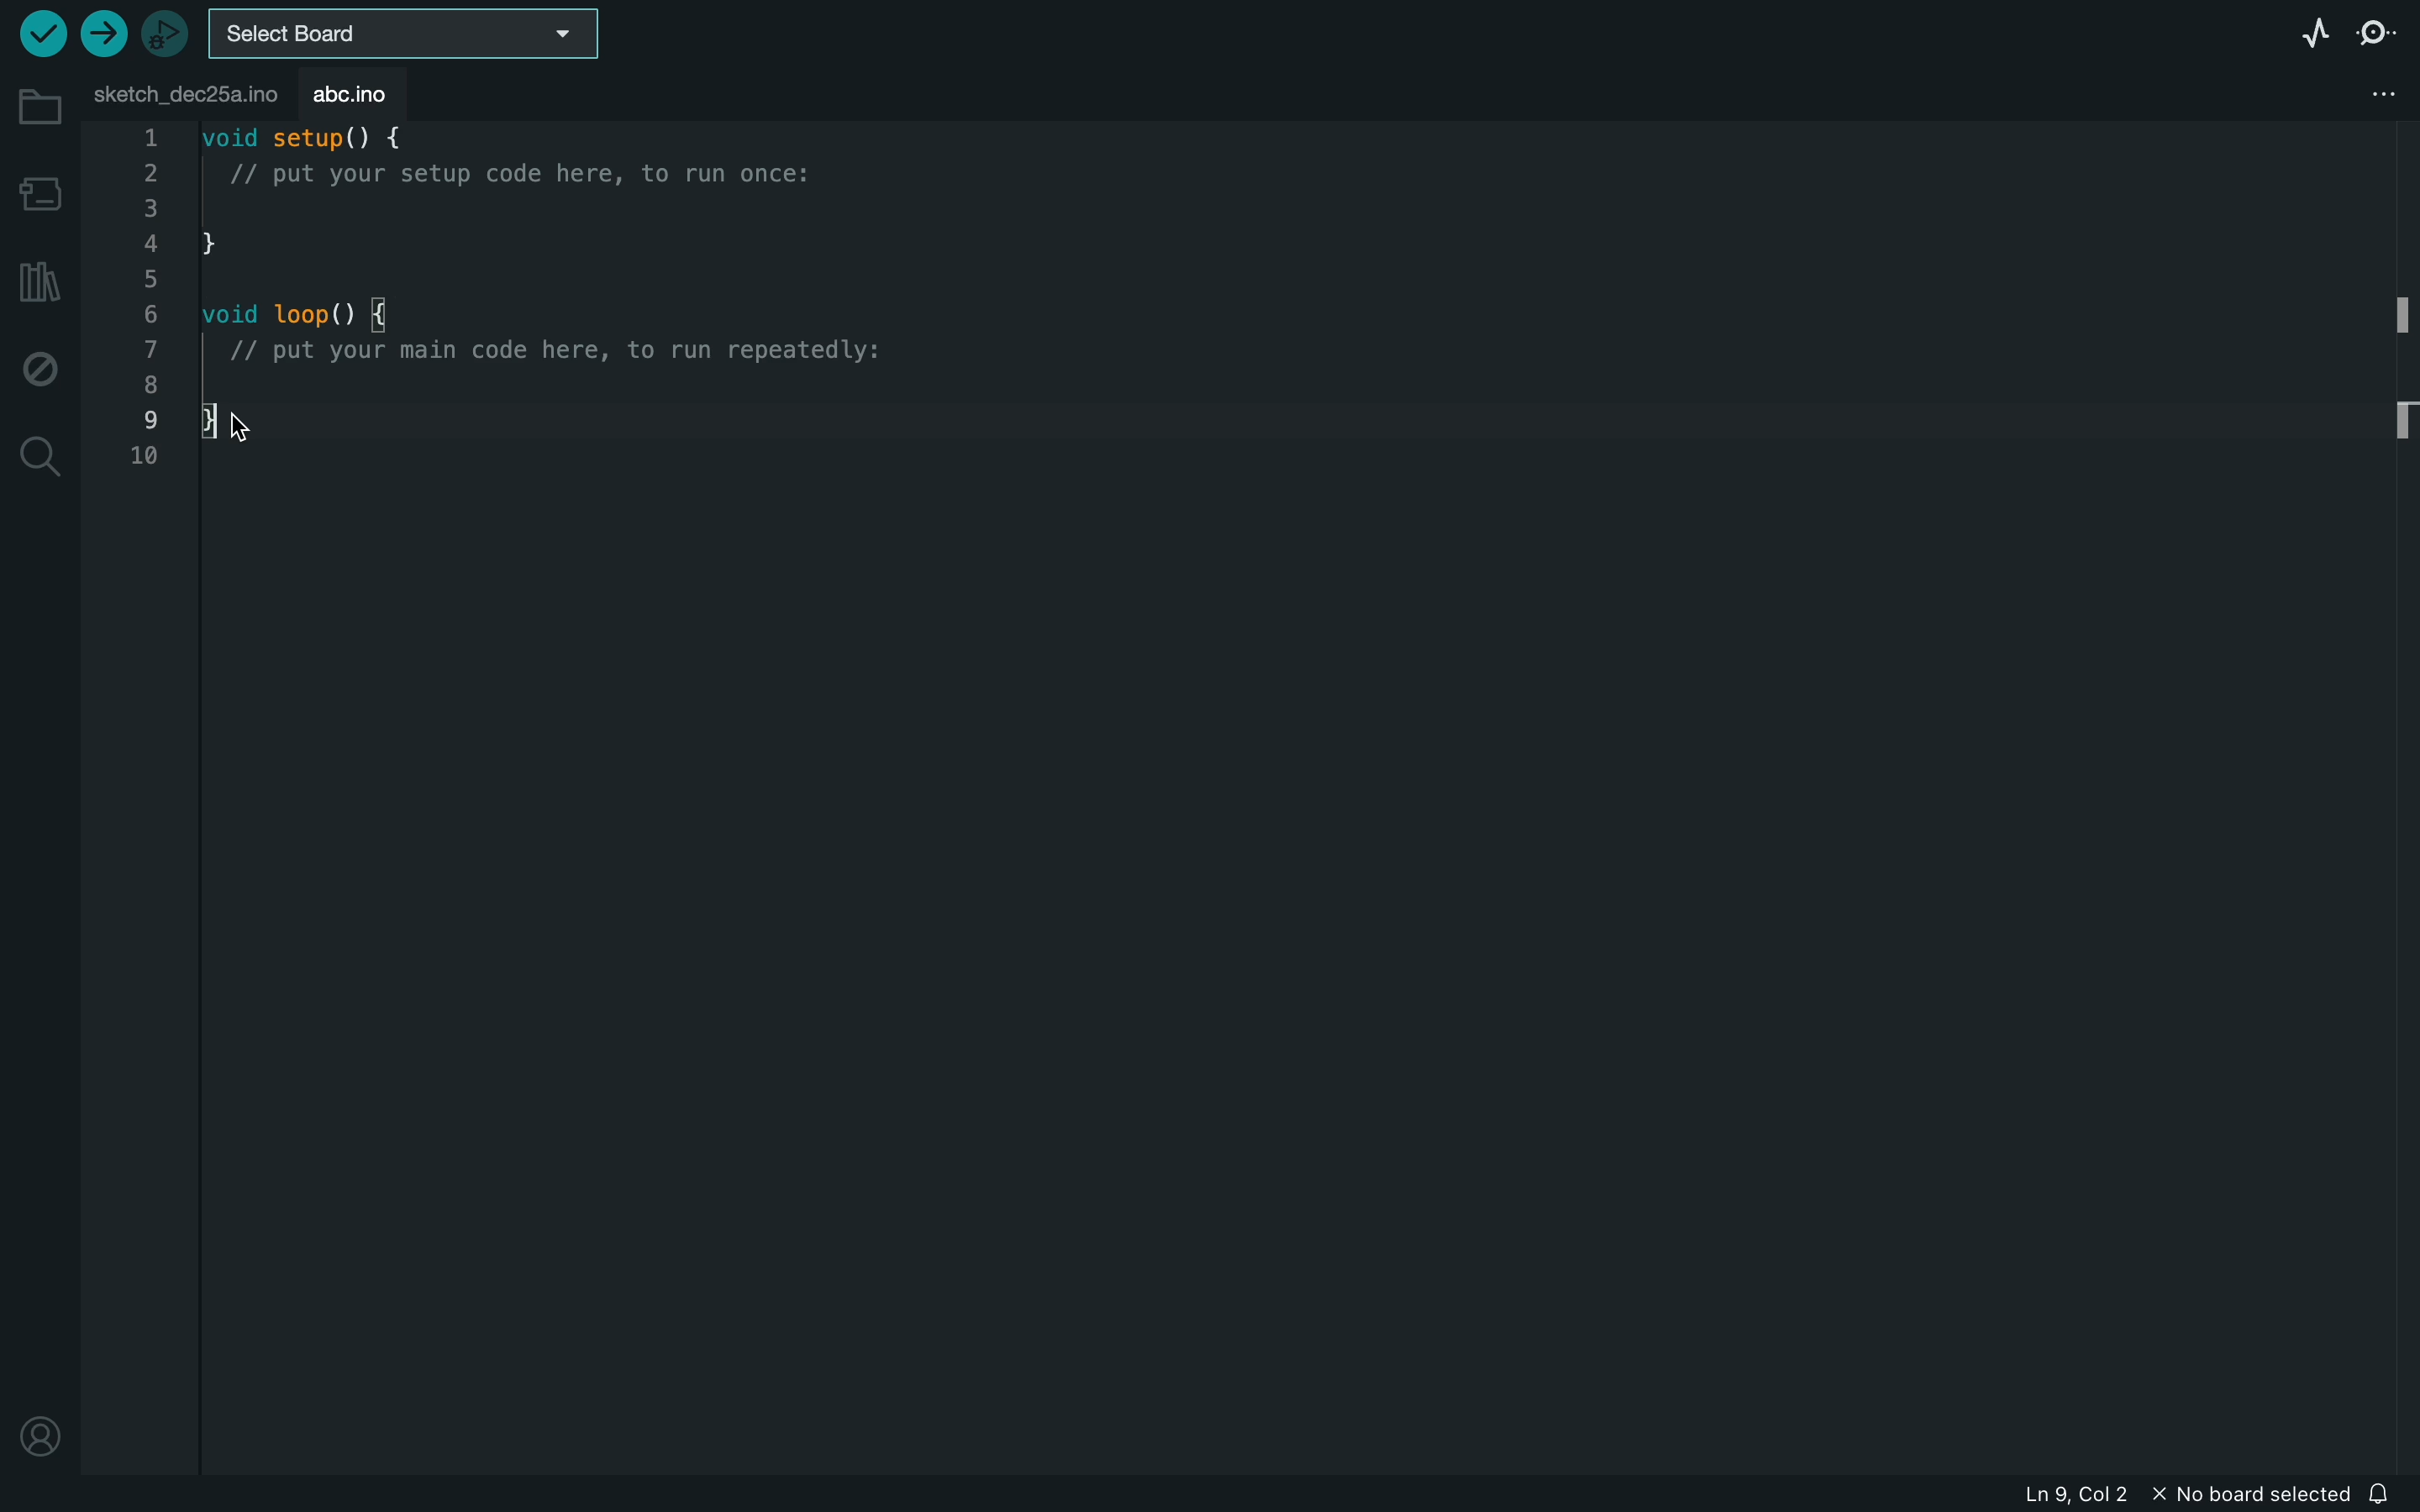  I want to click on library  manager, so click(40, 275).